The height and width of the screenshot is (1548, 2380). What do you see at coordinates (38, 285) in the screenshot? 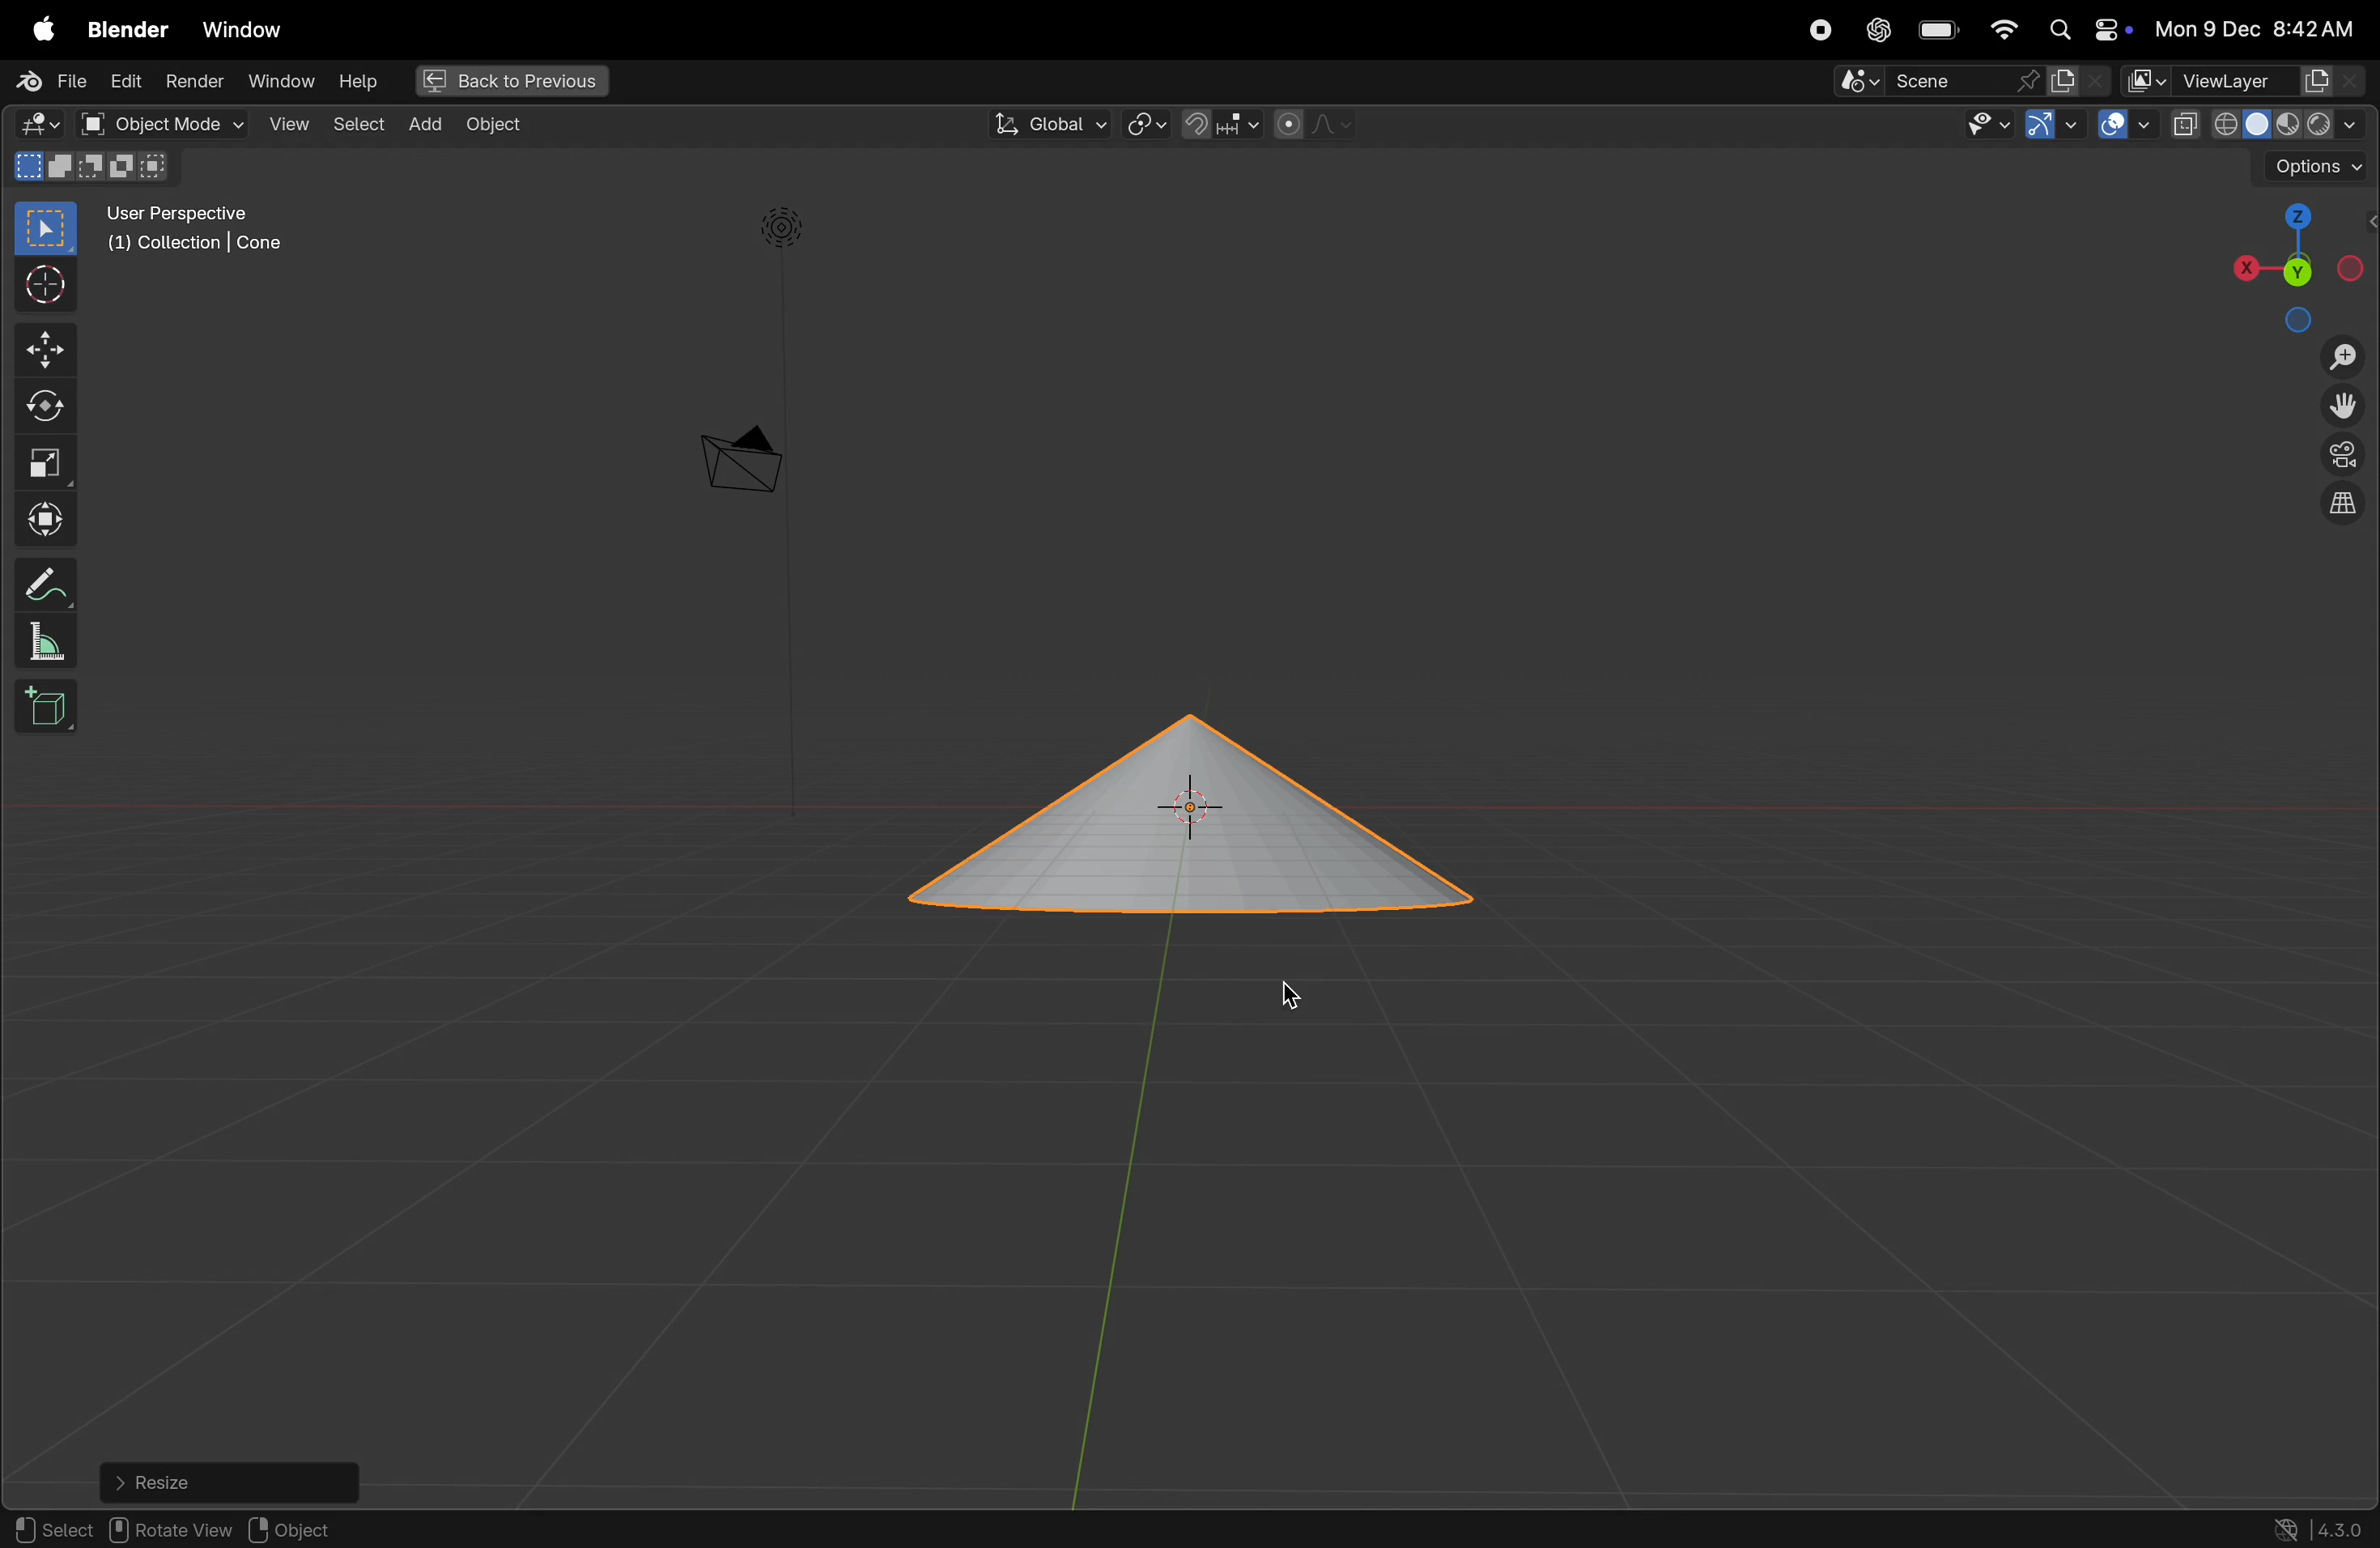
I see `cursor` at bounding box center [38, 285].